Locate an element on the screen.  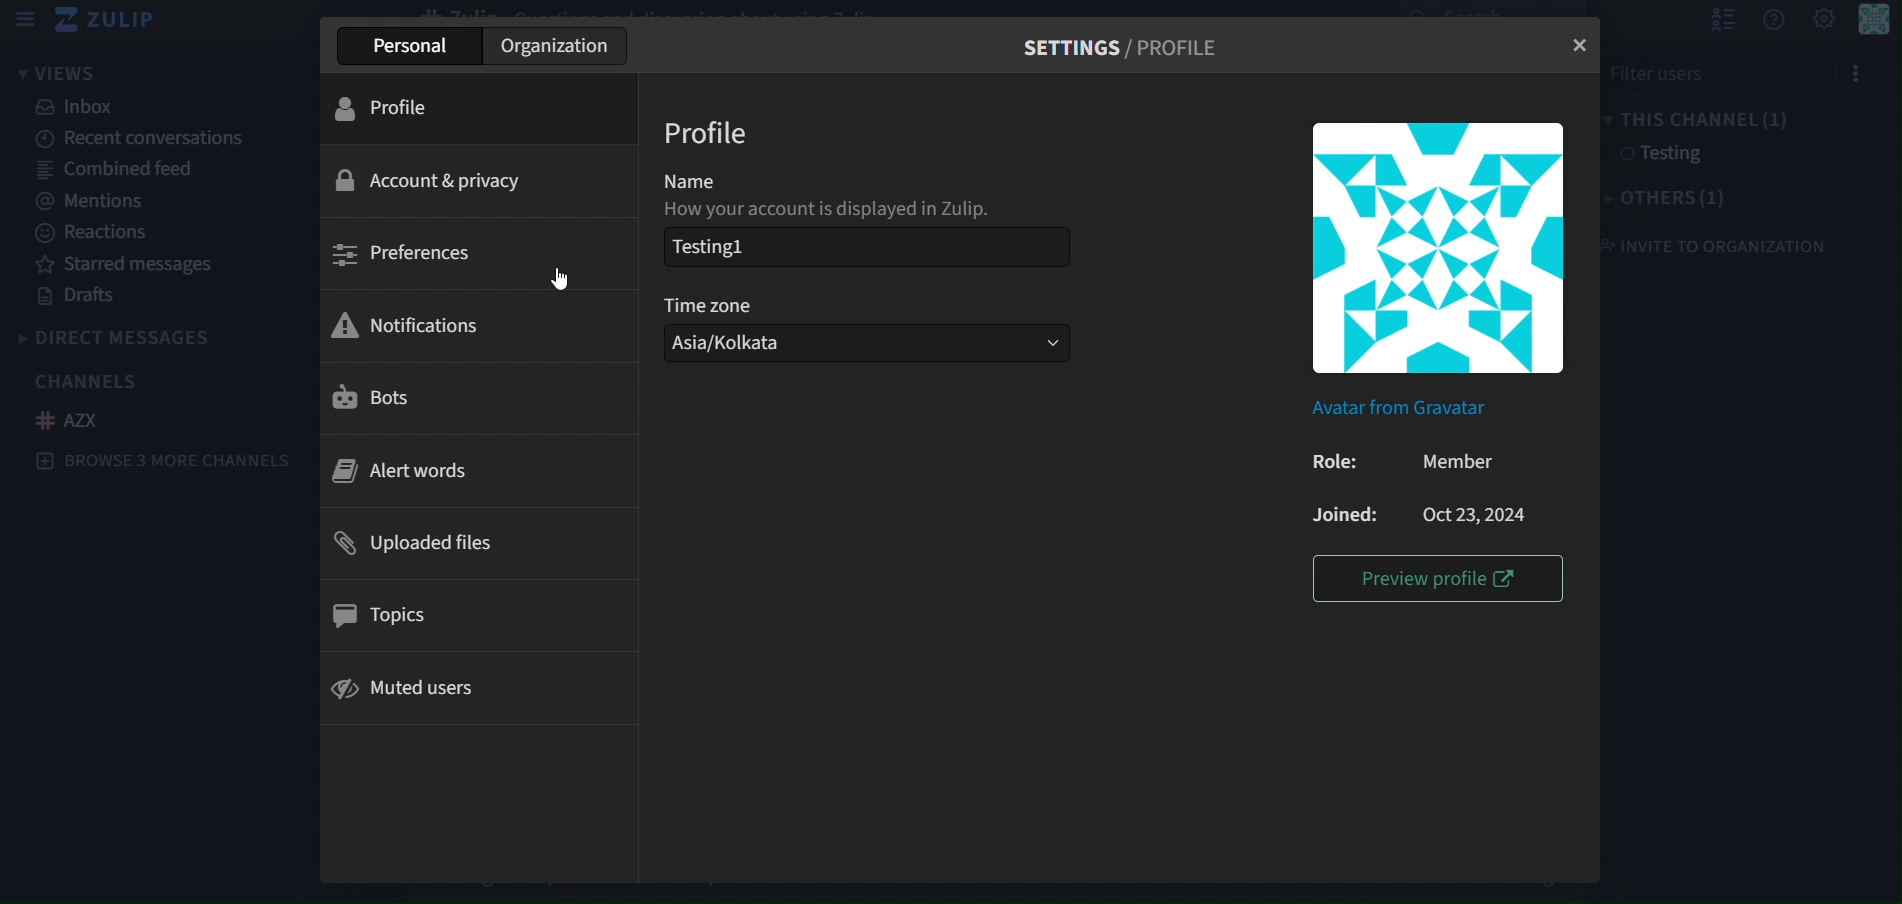
invite to organization is located at coordinates (1725, 245).